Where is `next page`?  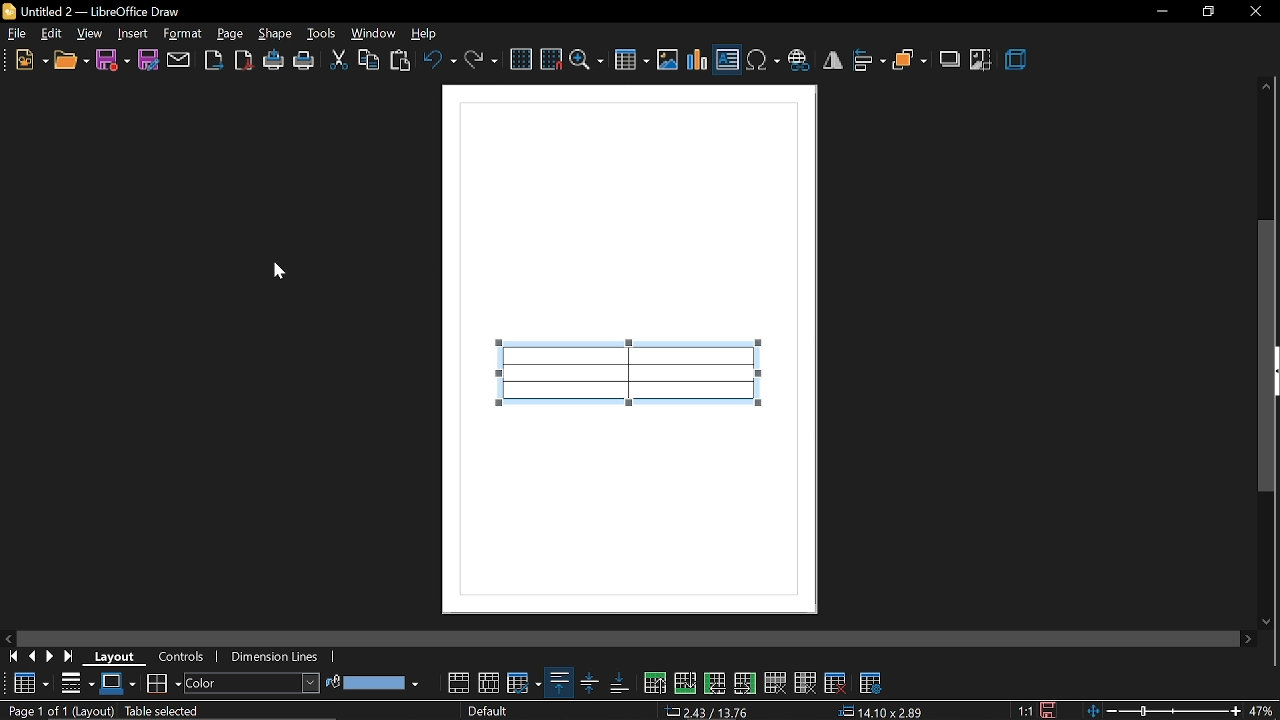
next page is located at coordinates (51, 655).